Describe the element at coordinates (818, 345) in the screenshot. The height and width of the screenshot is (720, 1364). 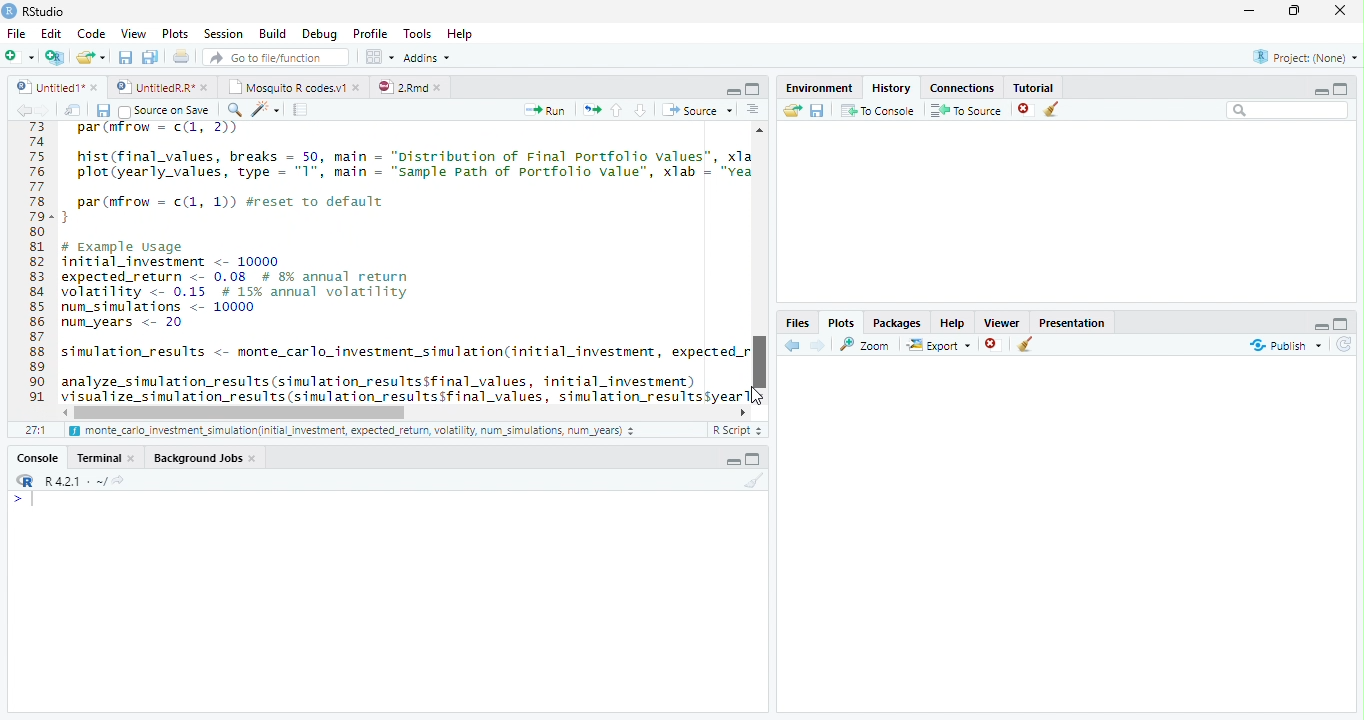
I see `Next Plot` at that location.